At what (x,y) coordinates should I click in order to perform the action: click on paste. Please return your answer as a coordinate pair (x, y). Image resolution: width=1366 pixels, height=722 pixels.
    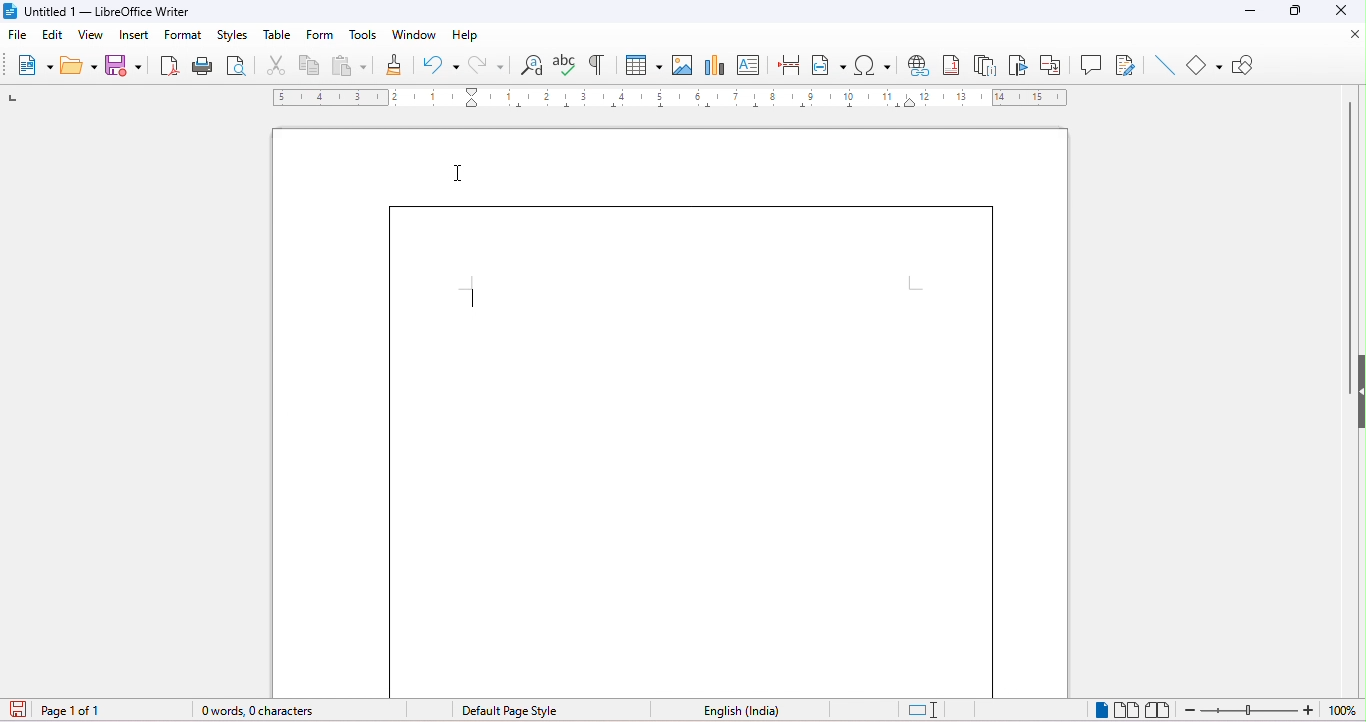
    Looking at the image, I should click on (350, 67).